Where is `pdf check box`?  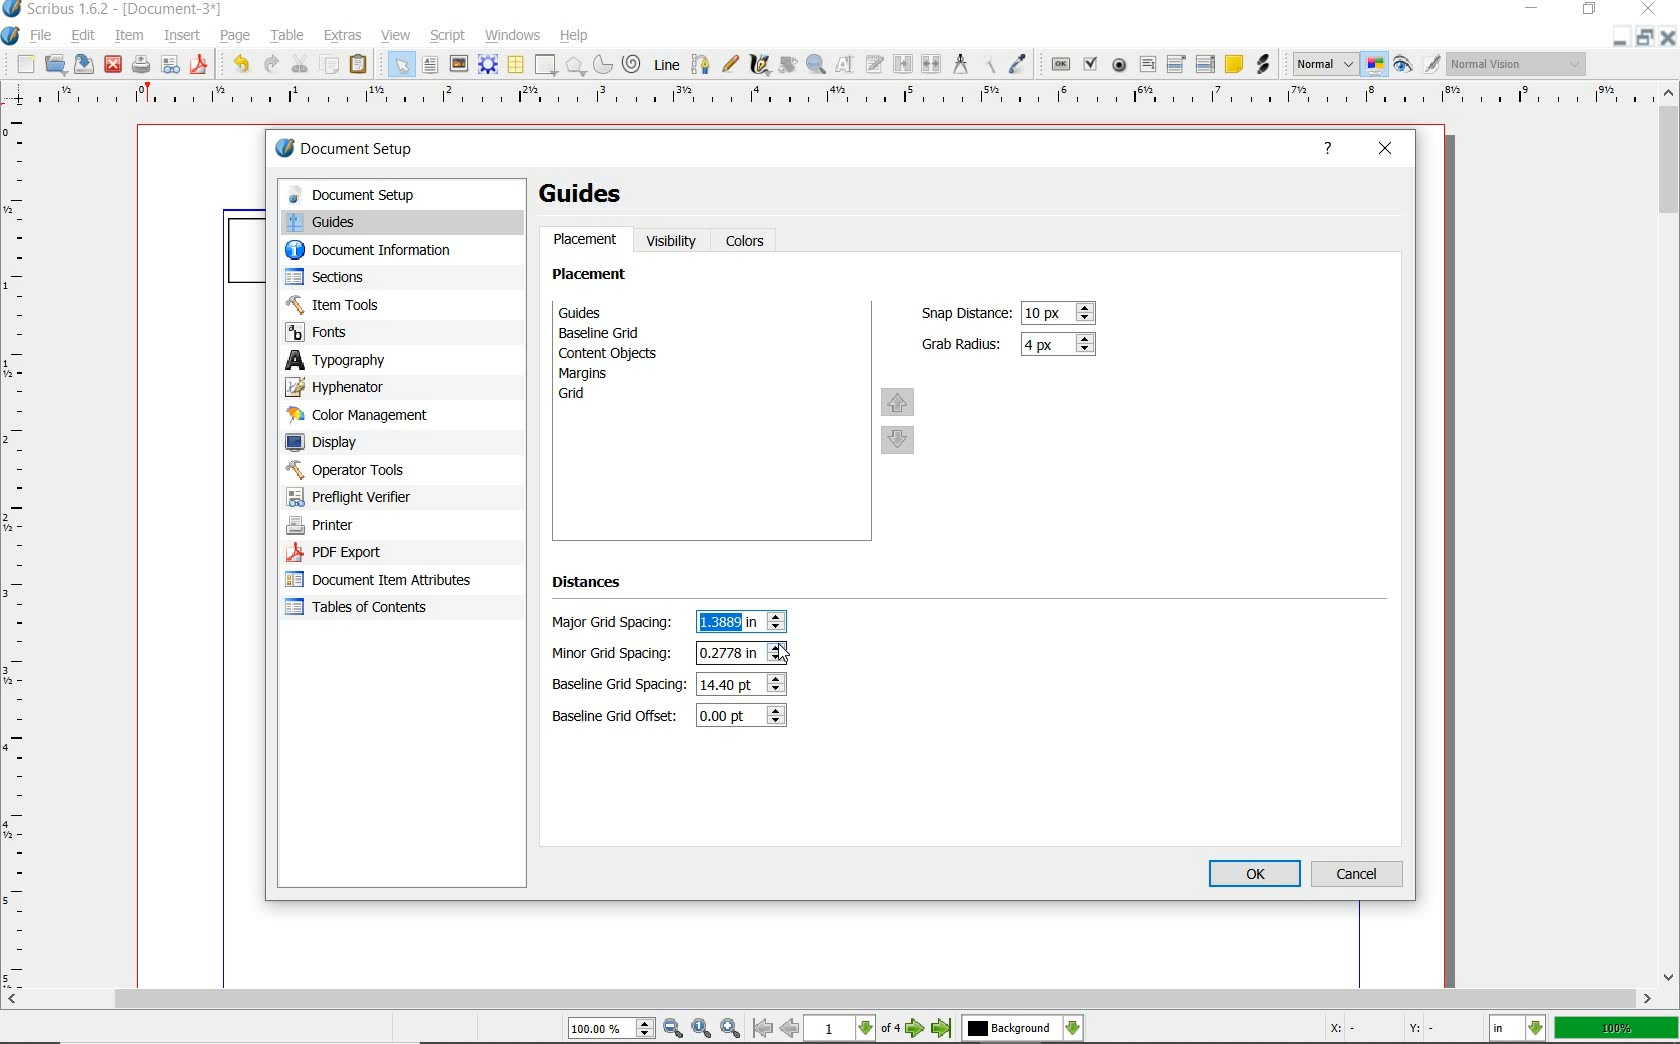
pdf check box is located at coordinates (1089, 62).